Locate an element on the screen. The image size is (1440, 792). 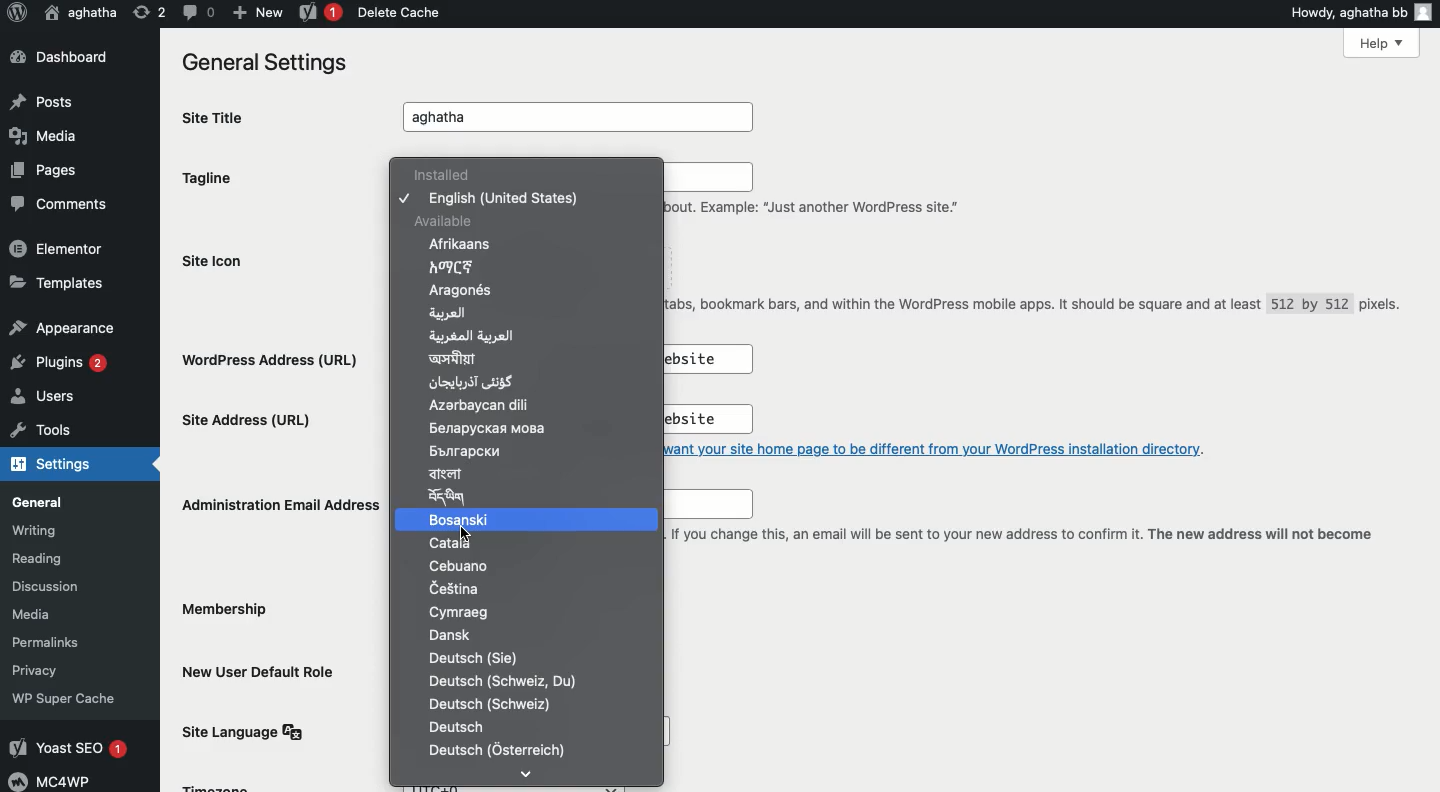
Templates is located at coordinates (53, 282).